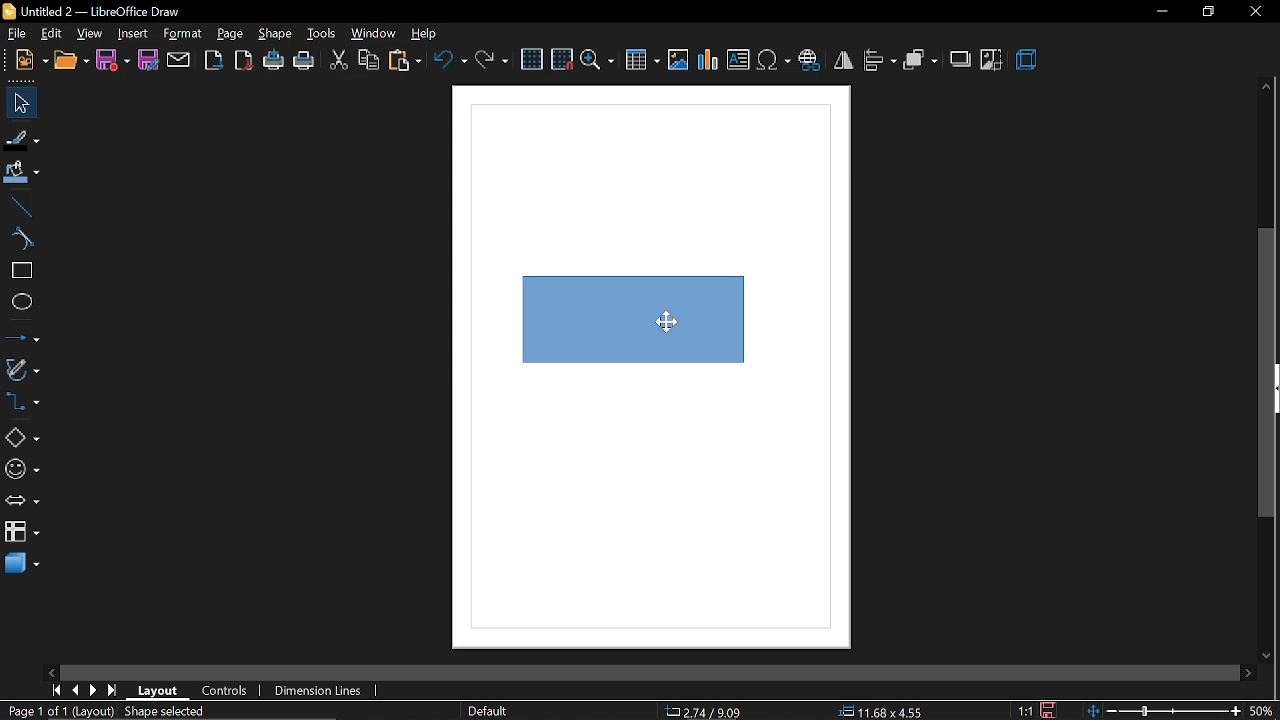 The image size is (1280, 720). Describe the element at coordinates (19, 271) in the screenshot. I see `rectagle` at that location.